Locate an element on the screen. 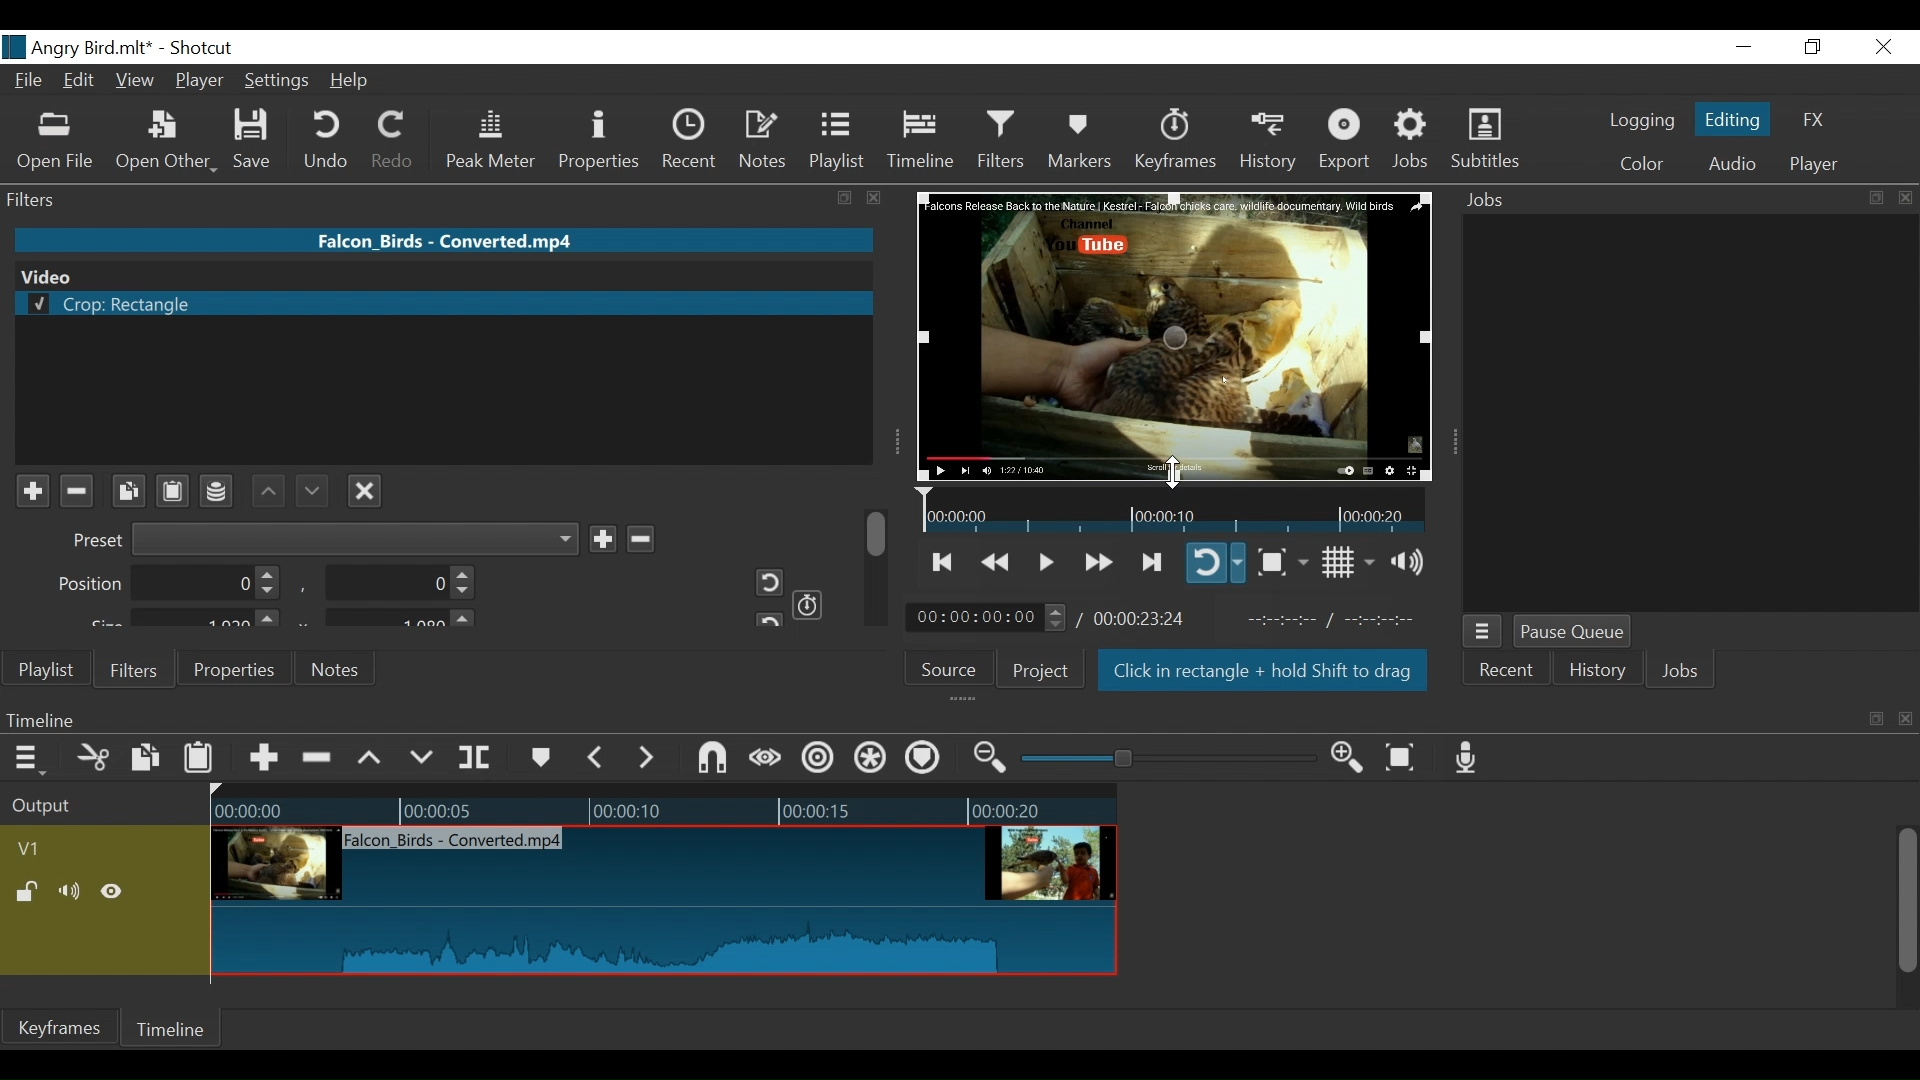 The width and height of the screenshot is (1920, 1080). Video track clip is located at coordinates (664, 902).